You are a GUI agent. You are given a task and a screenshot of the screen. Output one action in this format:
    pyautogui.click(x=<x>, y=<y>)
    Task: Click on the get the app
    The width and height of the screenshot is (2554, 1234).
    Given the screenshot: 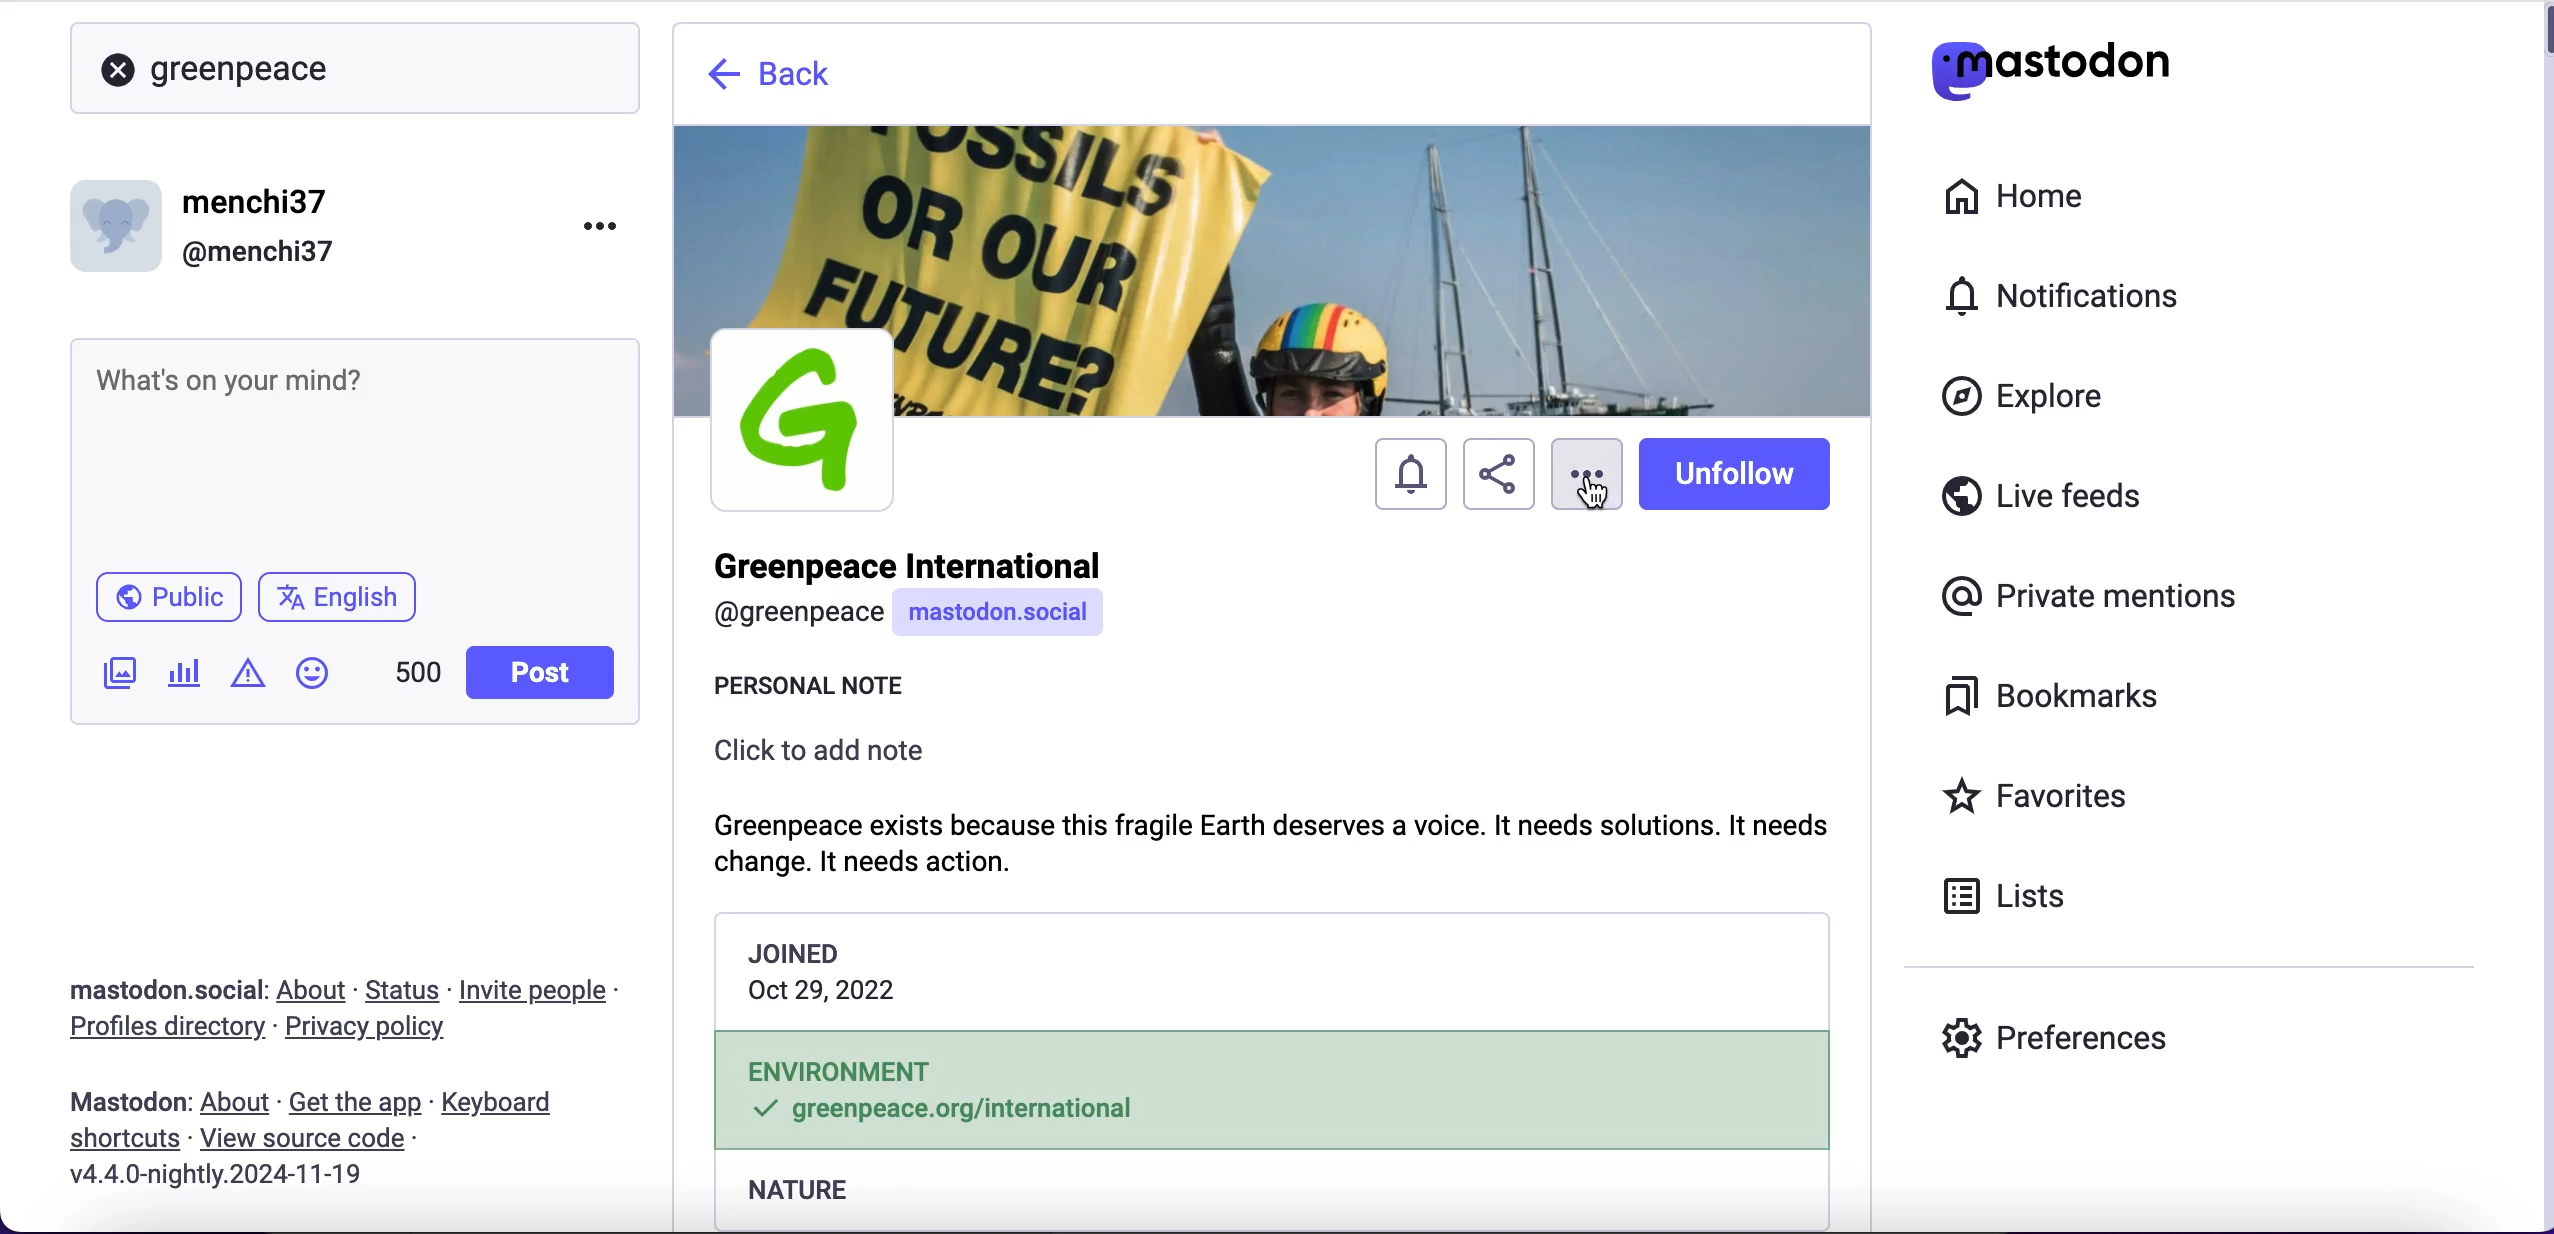 What is the action you would take?
    pyautogui.click(x=353, y=1102)
    